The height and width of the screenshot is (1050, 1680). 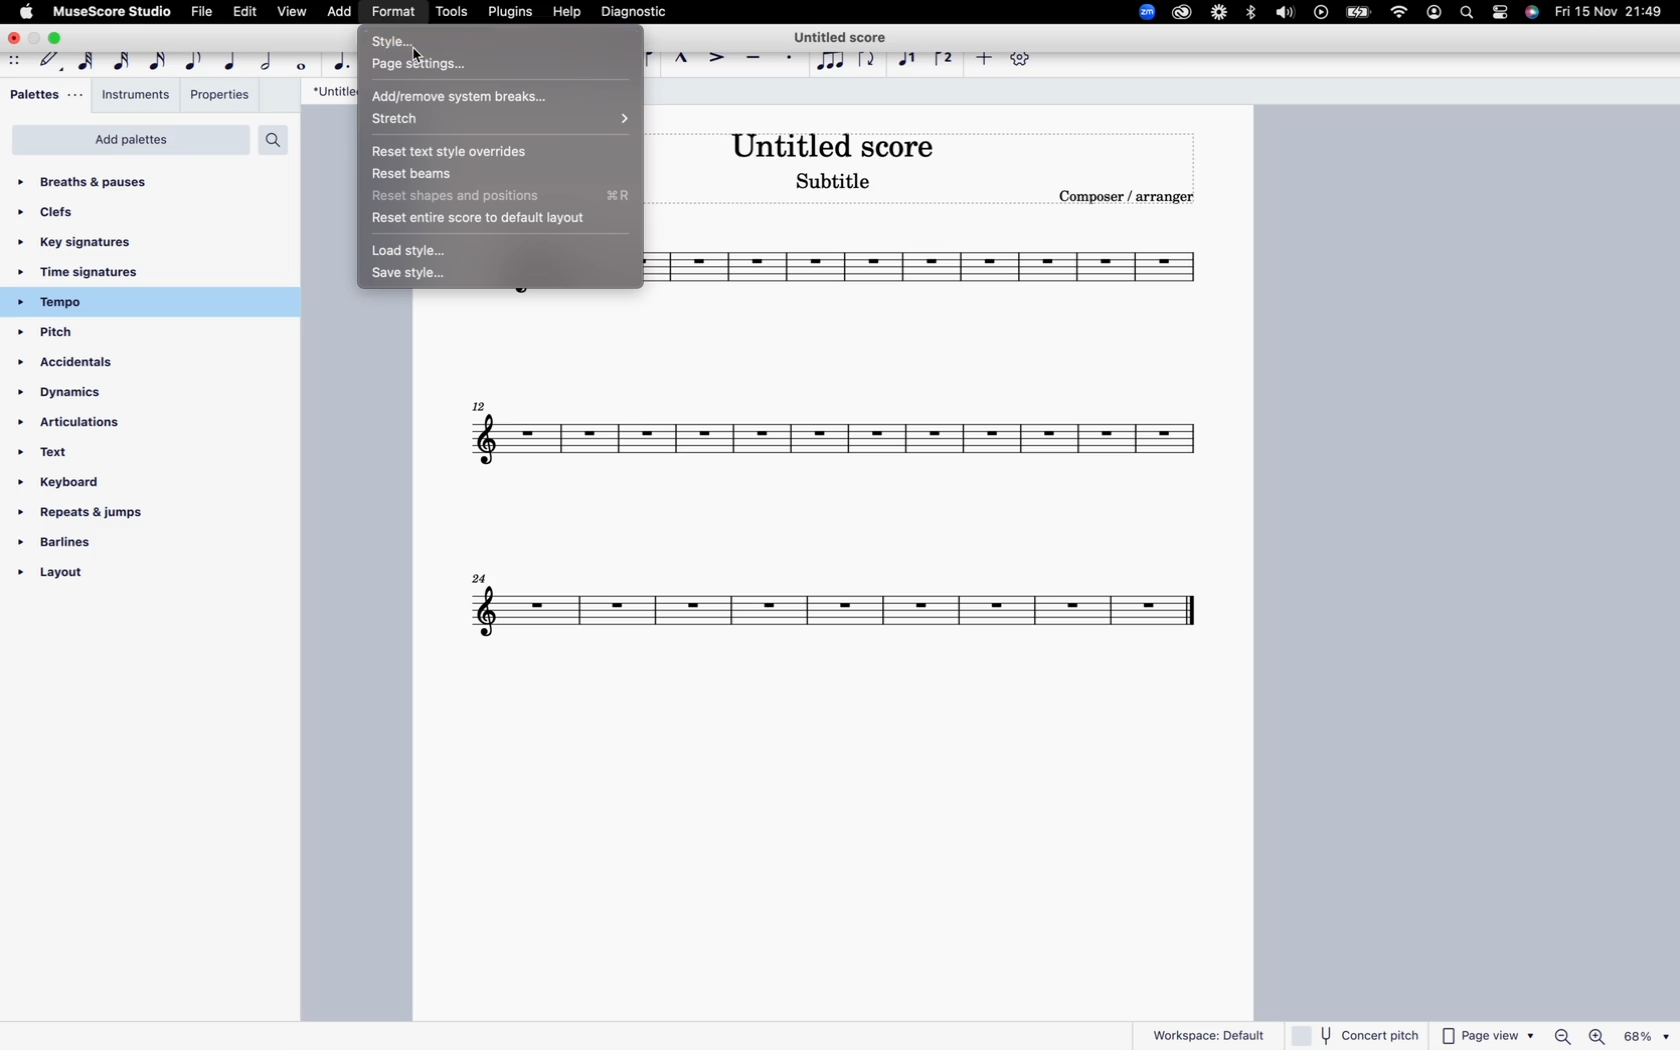 What do you see at coordinates (414, 275) in the screenshot?
I see `save style` at bounding box center [414, 275].